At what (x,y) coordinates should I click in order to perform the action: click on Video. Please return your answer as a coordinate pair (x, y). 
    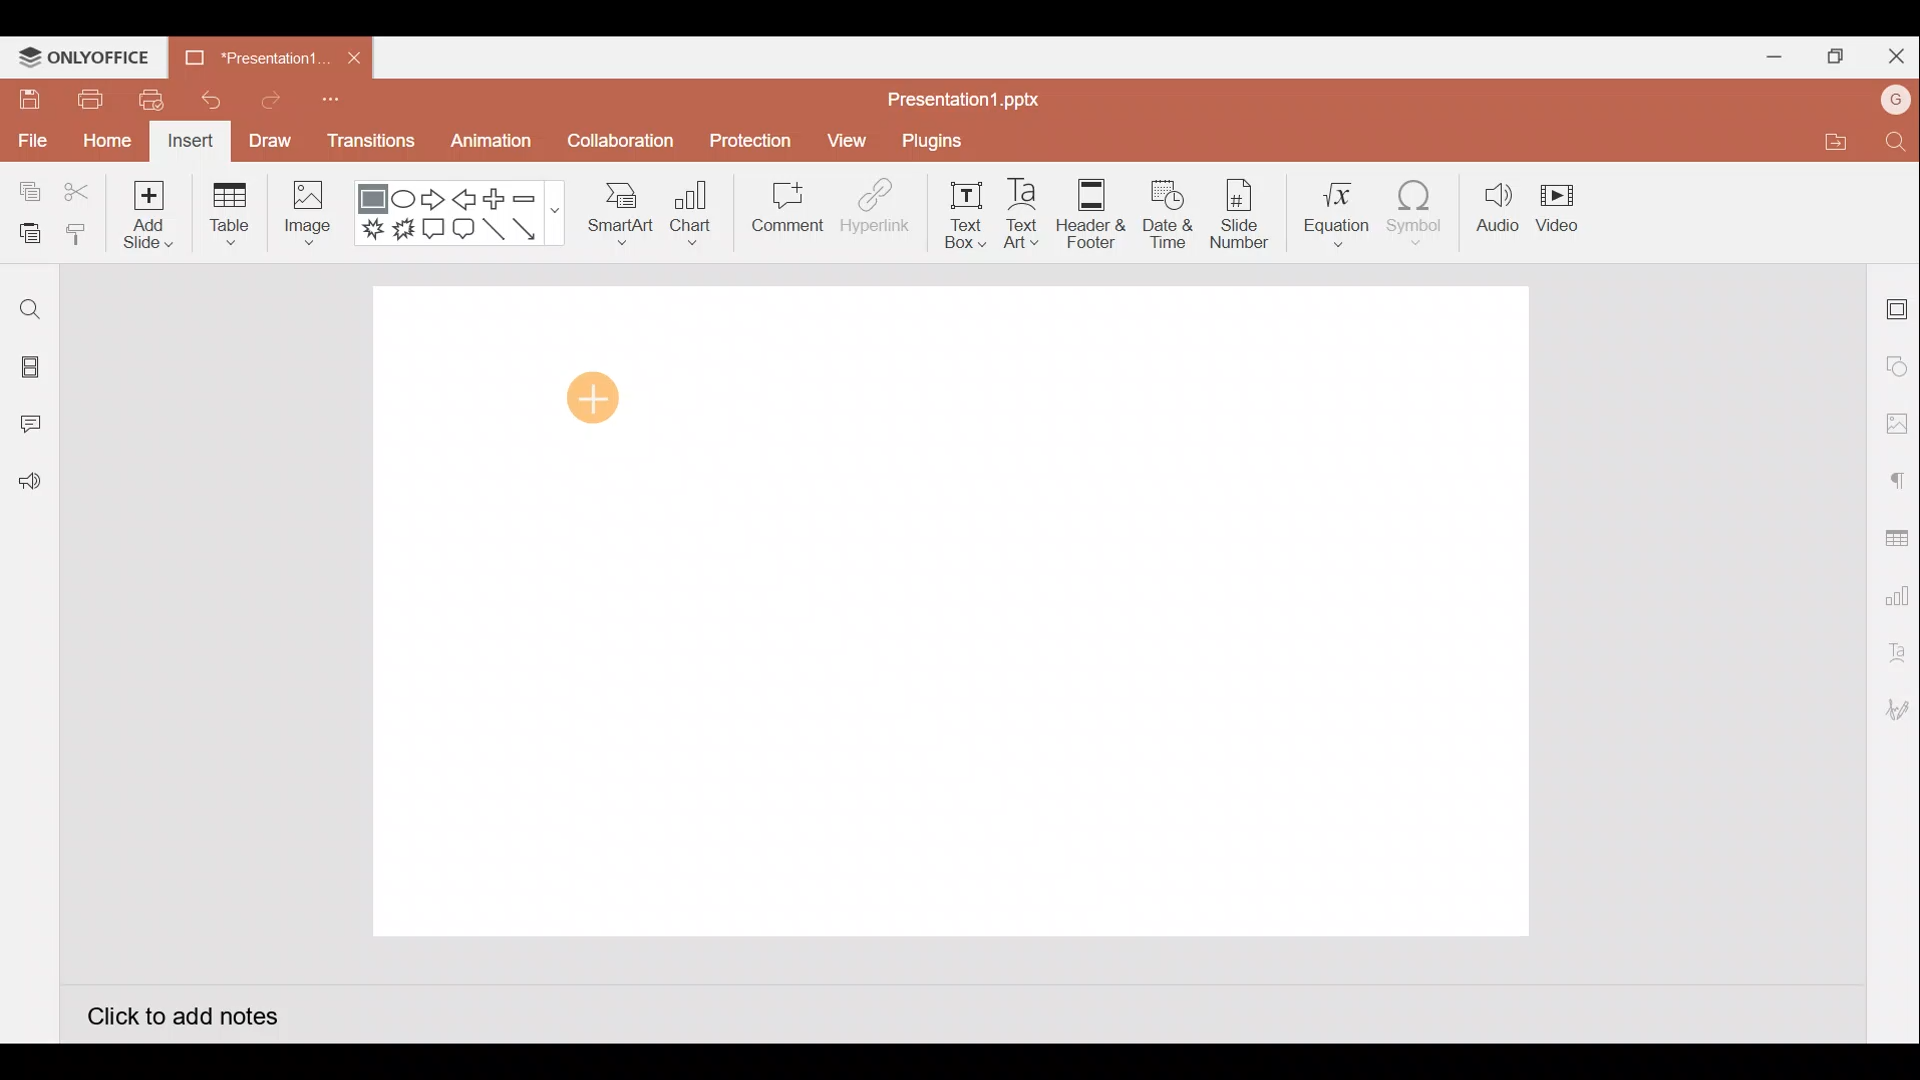
    Looking at the image, I should click on (1560, 204).